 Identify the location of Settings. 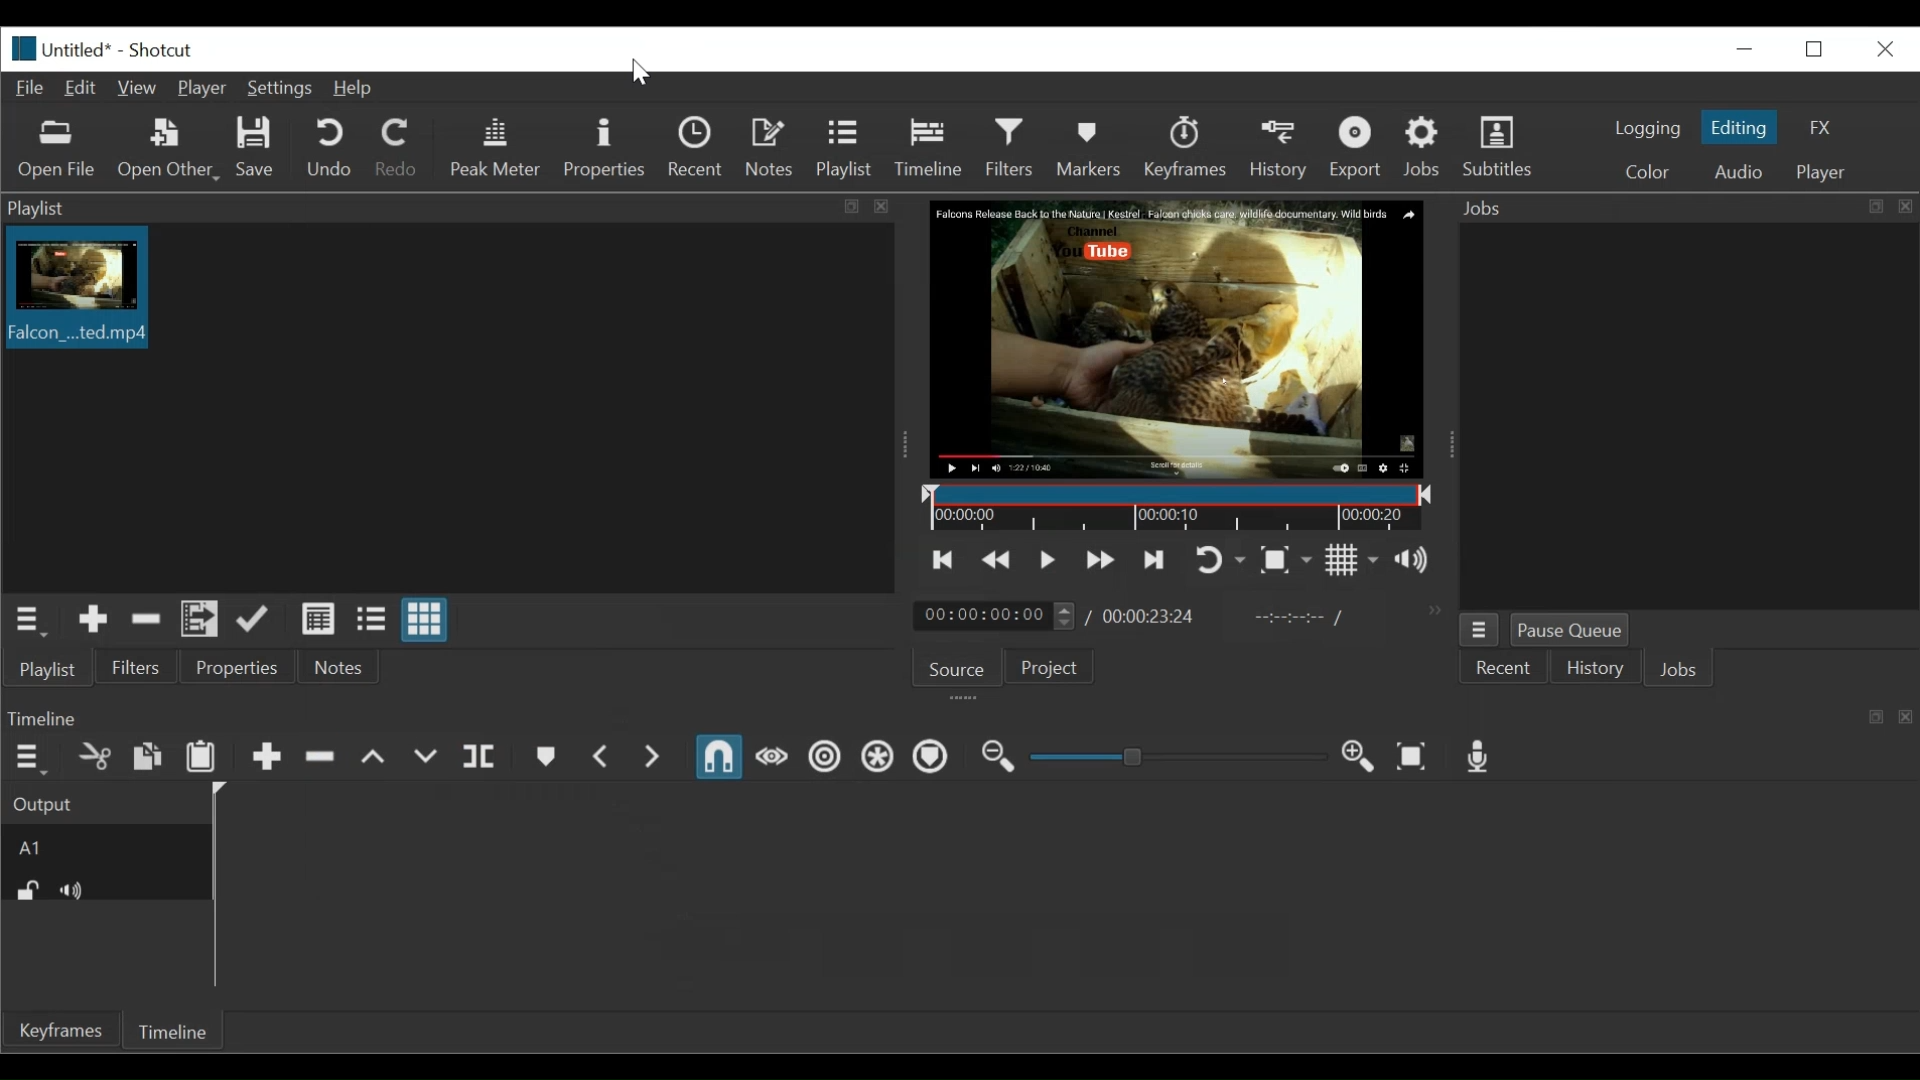
(277, 89).